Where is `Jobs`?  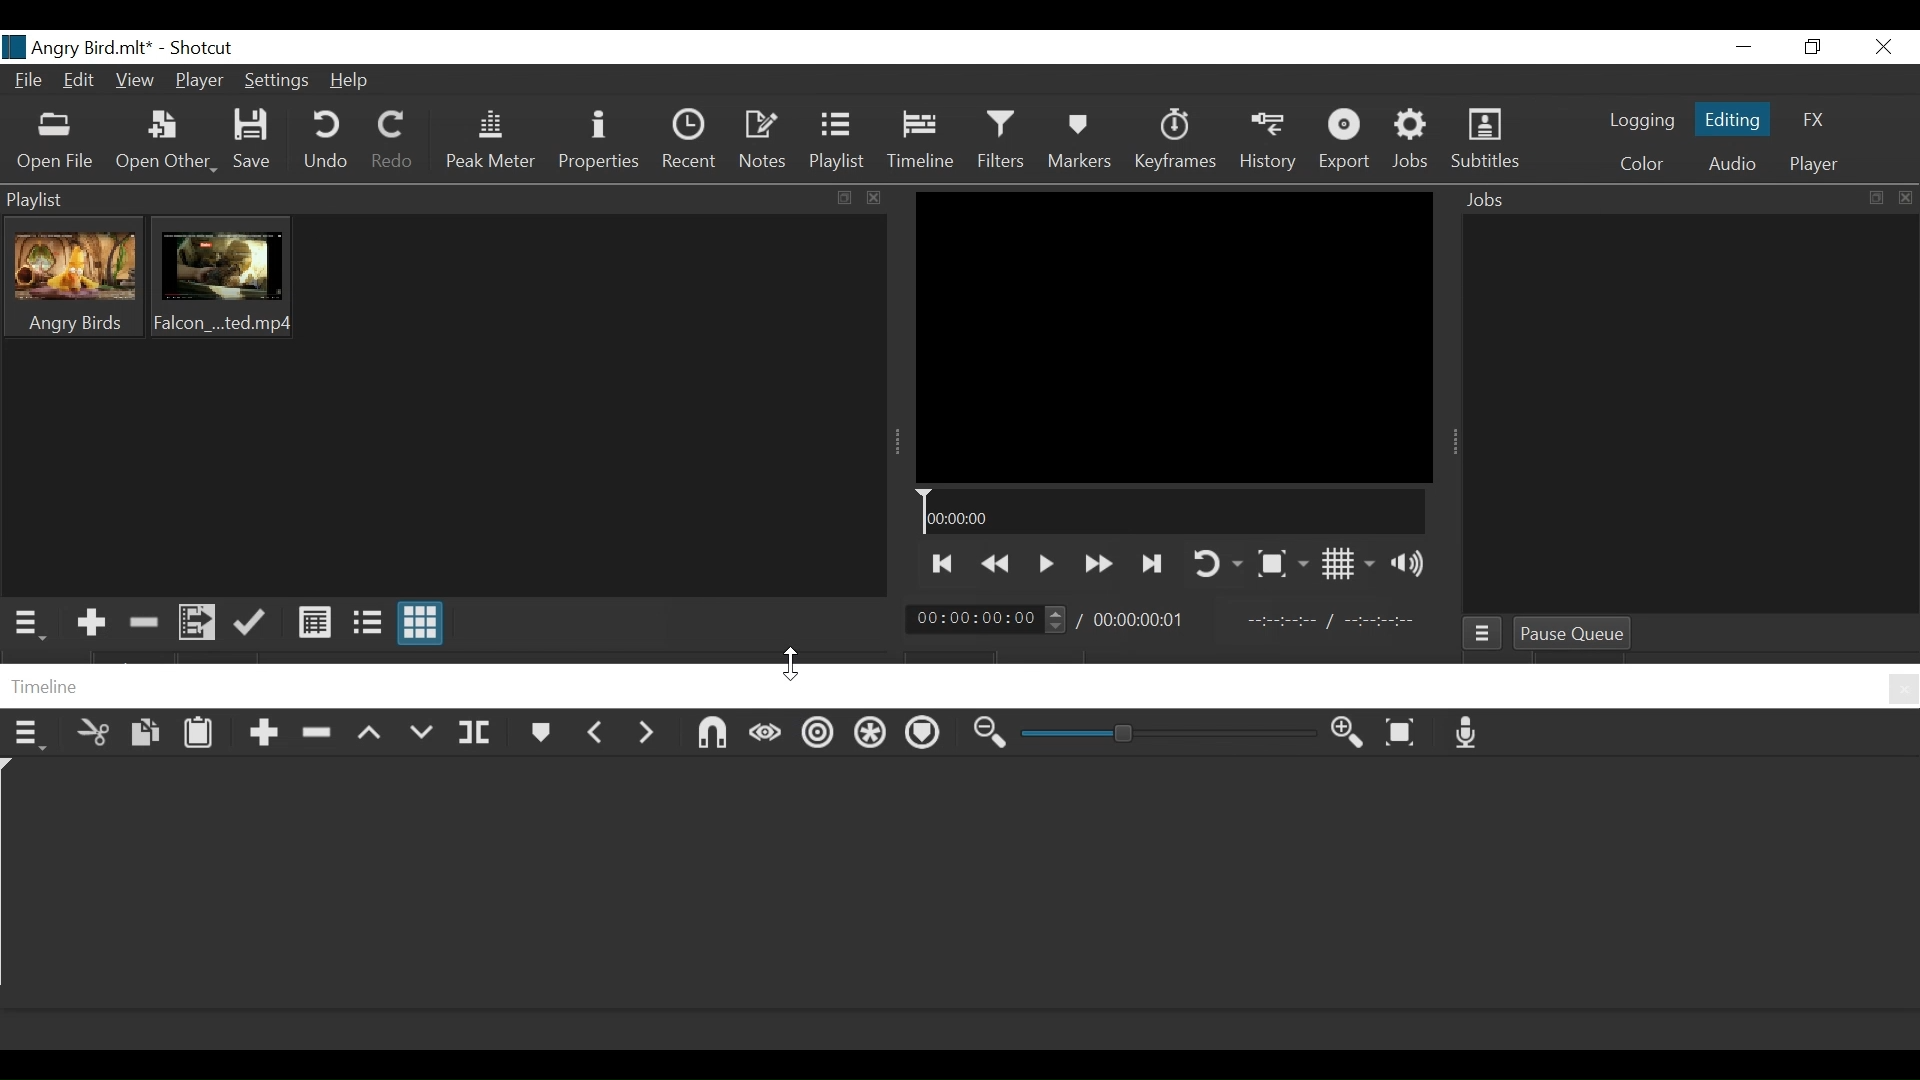 Jobs is located at coordinates (1417, 140).